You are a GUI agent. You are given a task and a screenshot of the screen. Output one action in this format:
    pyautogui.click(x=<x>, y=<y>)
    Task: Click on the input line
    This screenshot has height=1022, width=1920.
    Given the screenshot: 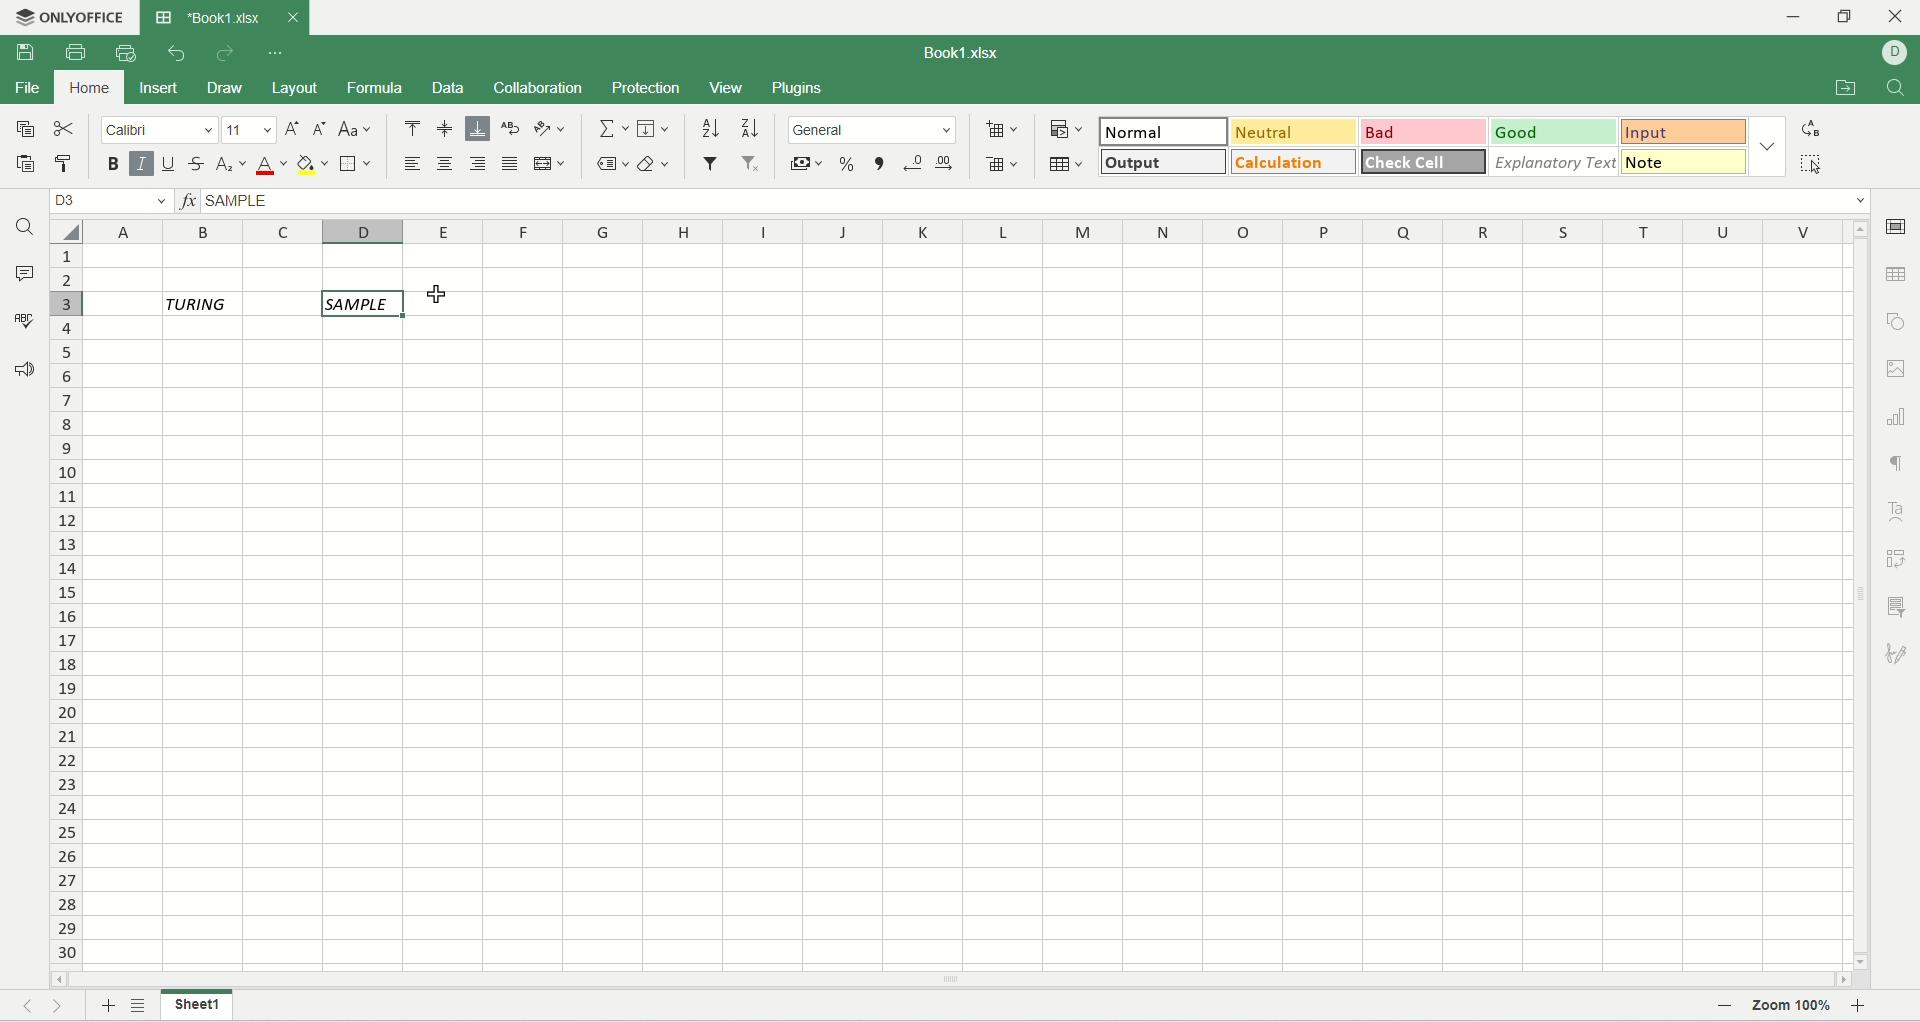 What is the action you would take?
    pyautogui.click(x=1040, y=200)
    